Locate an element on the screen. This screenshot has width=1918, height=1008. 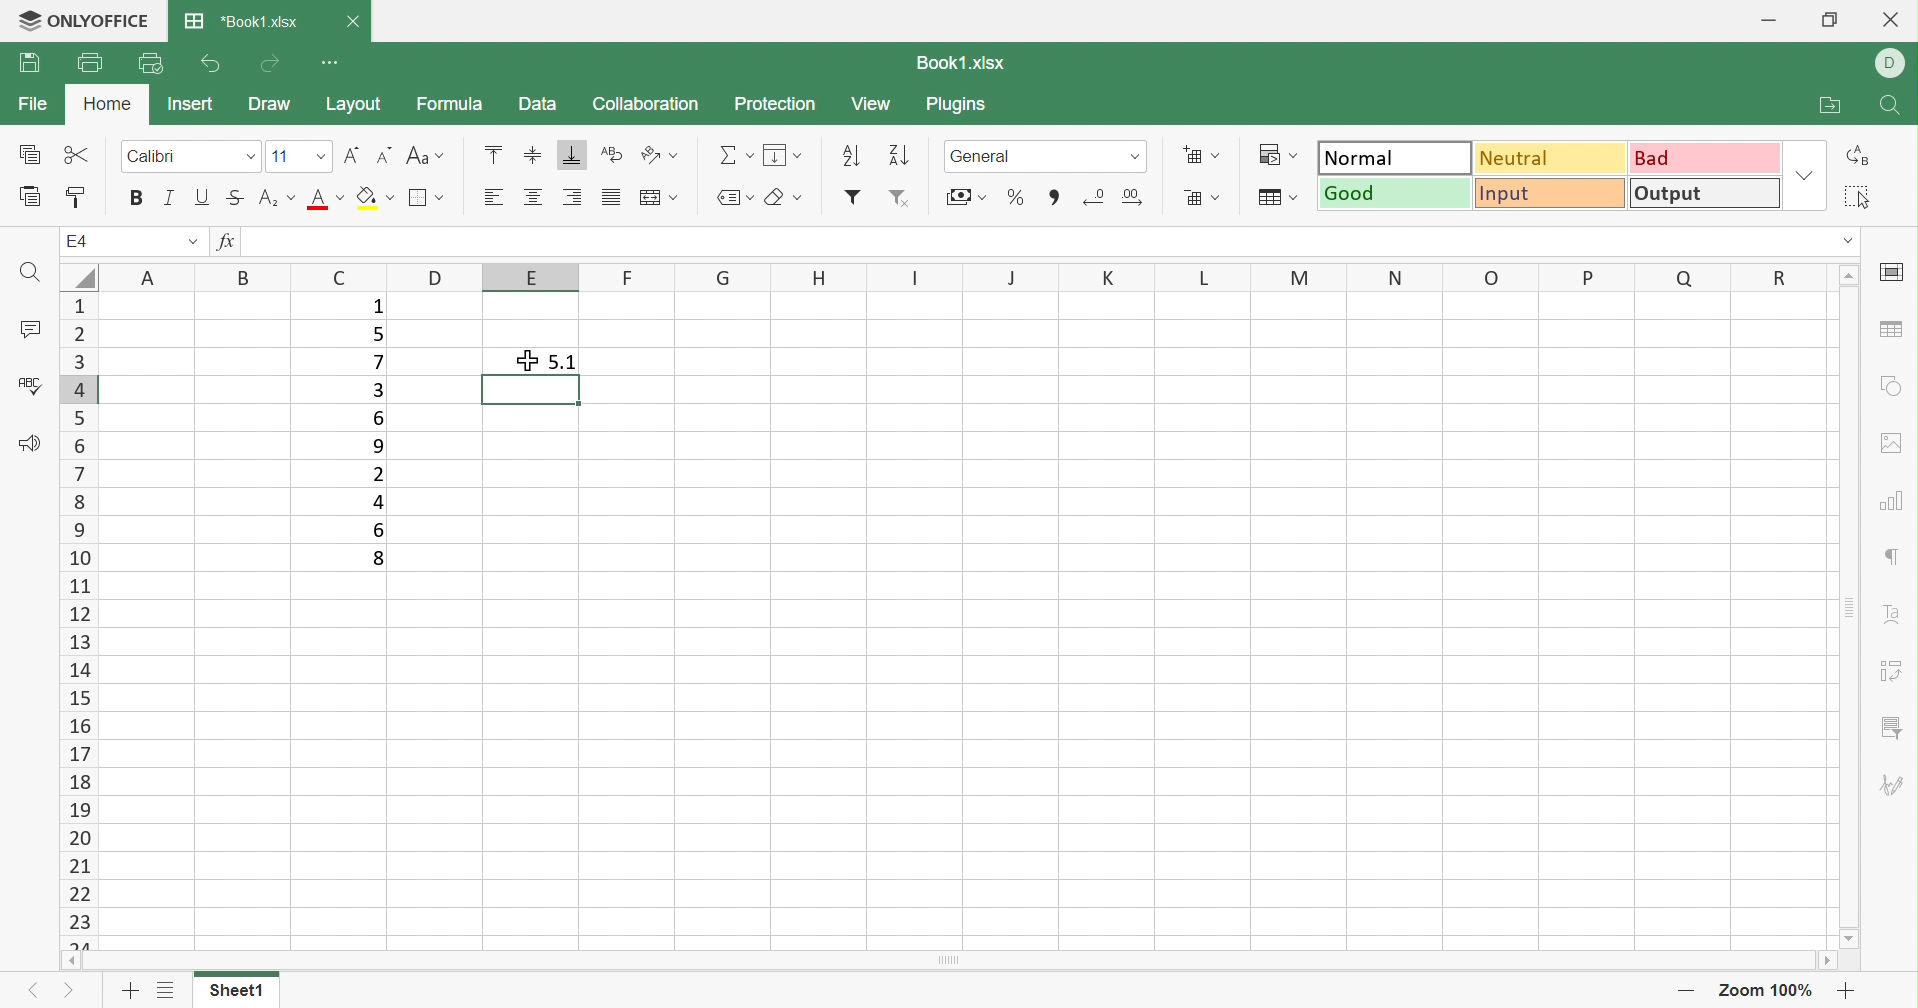
Undo is located at coordinates (213, 66).